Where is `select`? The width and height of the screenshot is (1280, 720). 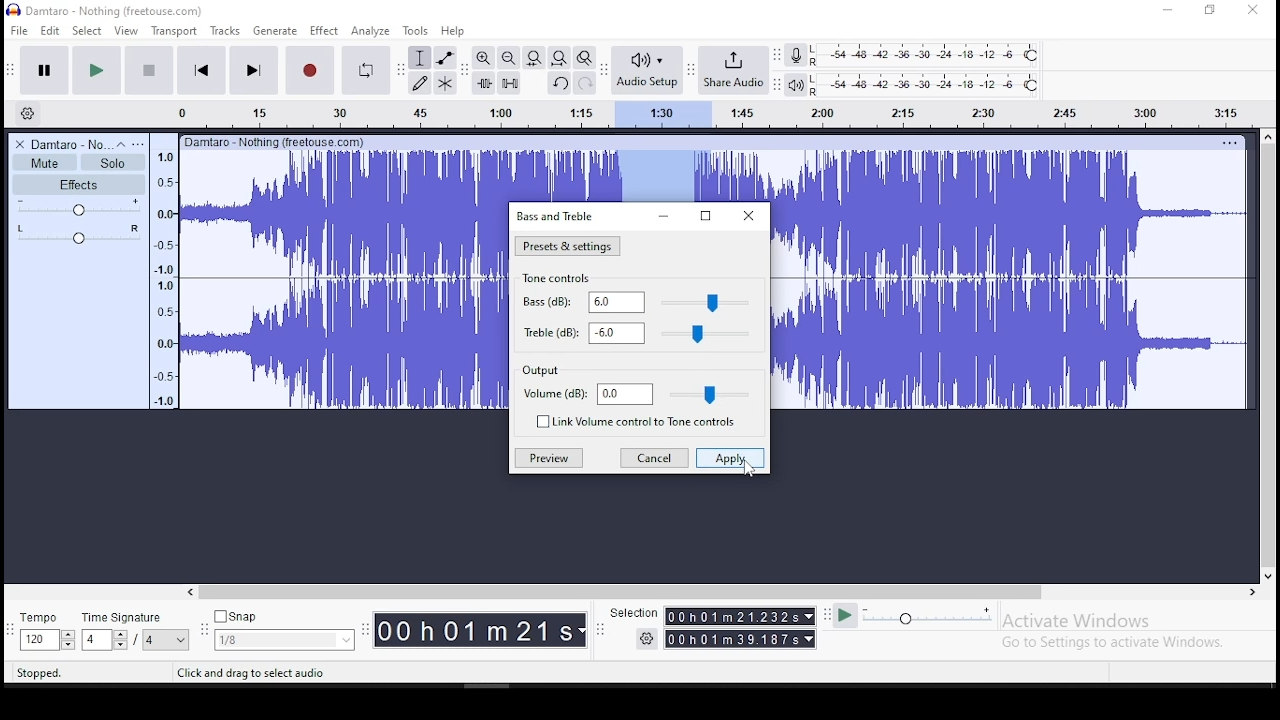 select is located at coordinates (89, 30).